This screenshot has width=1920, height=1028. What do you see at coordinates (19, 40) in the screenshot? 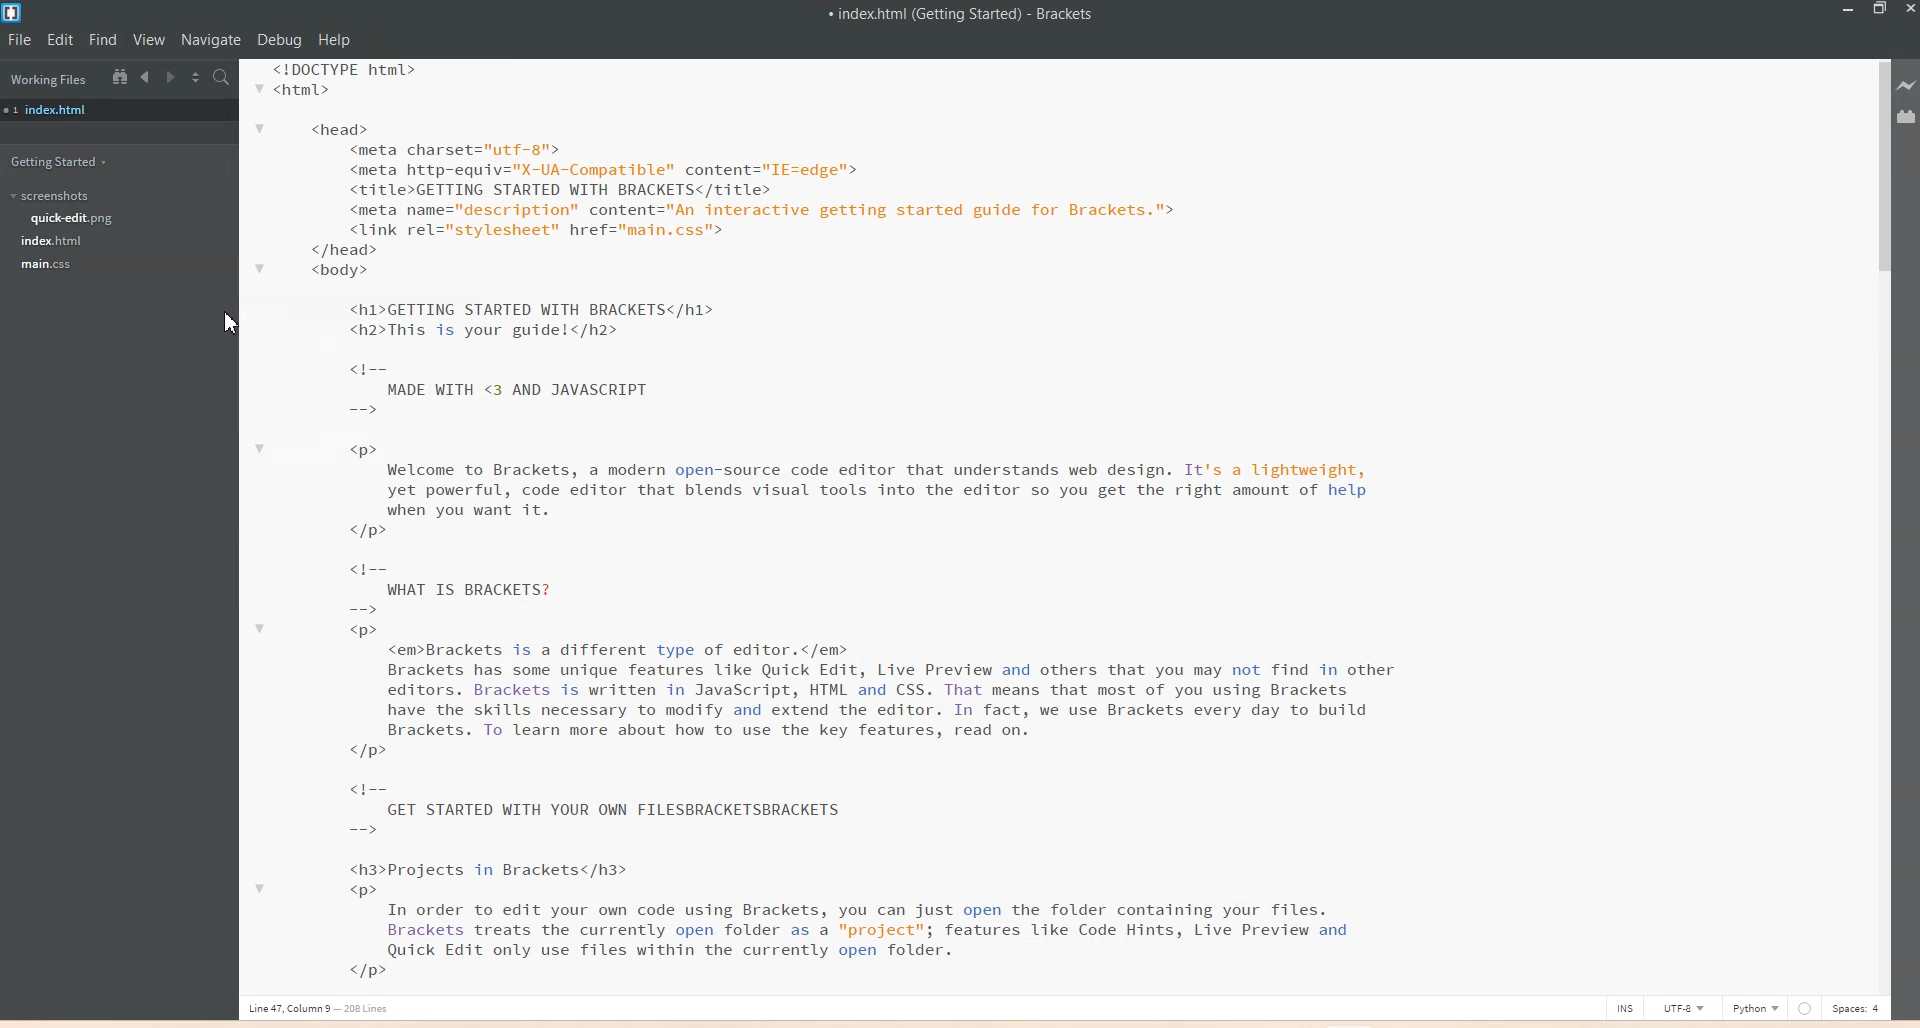
I see `File` at bounding box center [19, 40].